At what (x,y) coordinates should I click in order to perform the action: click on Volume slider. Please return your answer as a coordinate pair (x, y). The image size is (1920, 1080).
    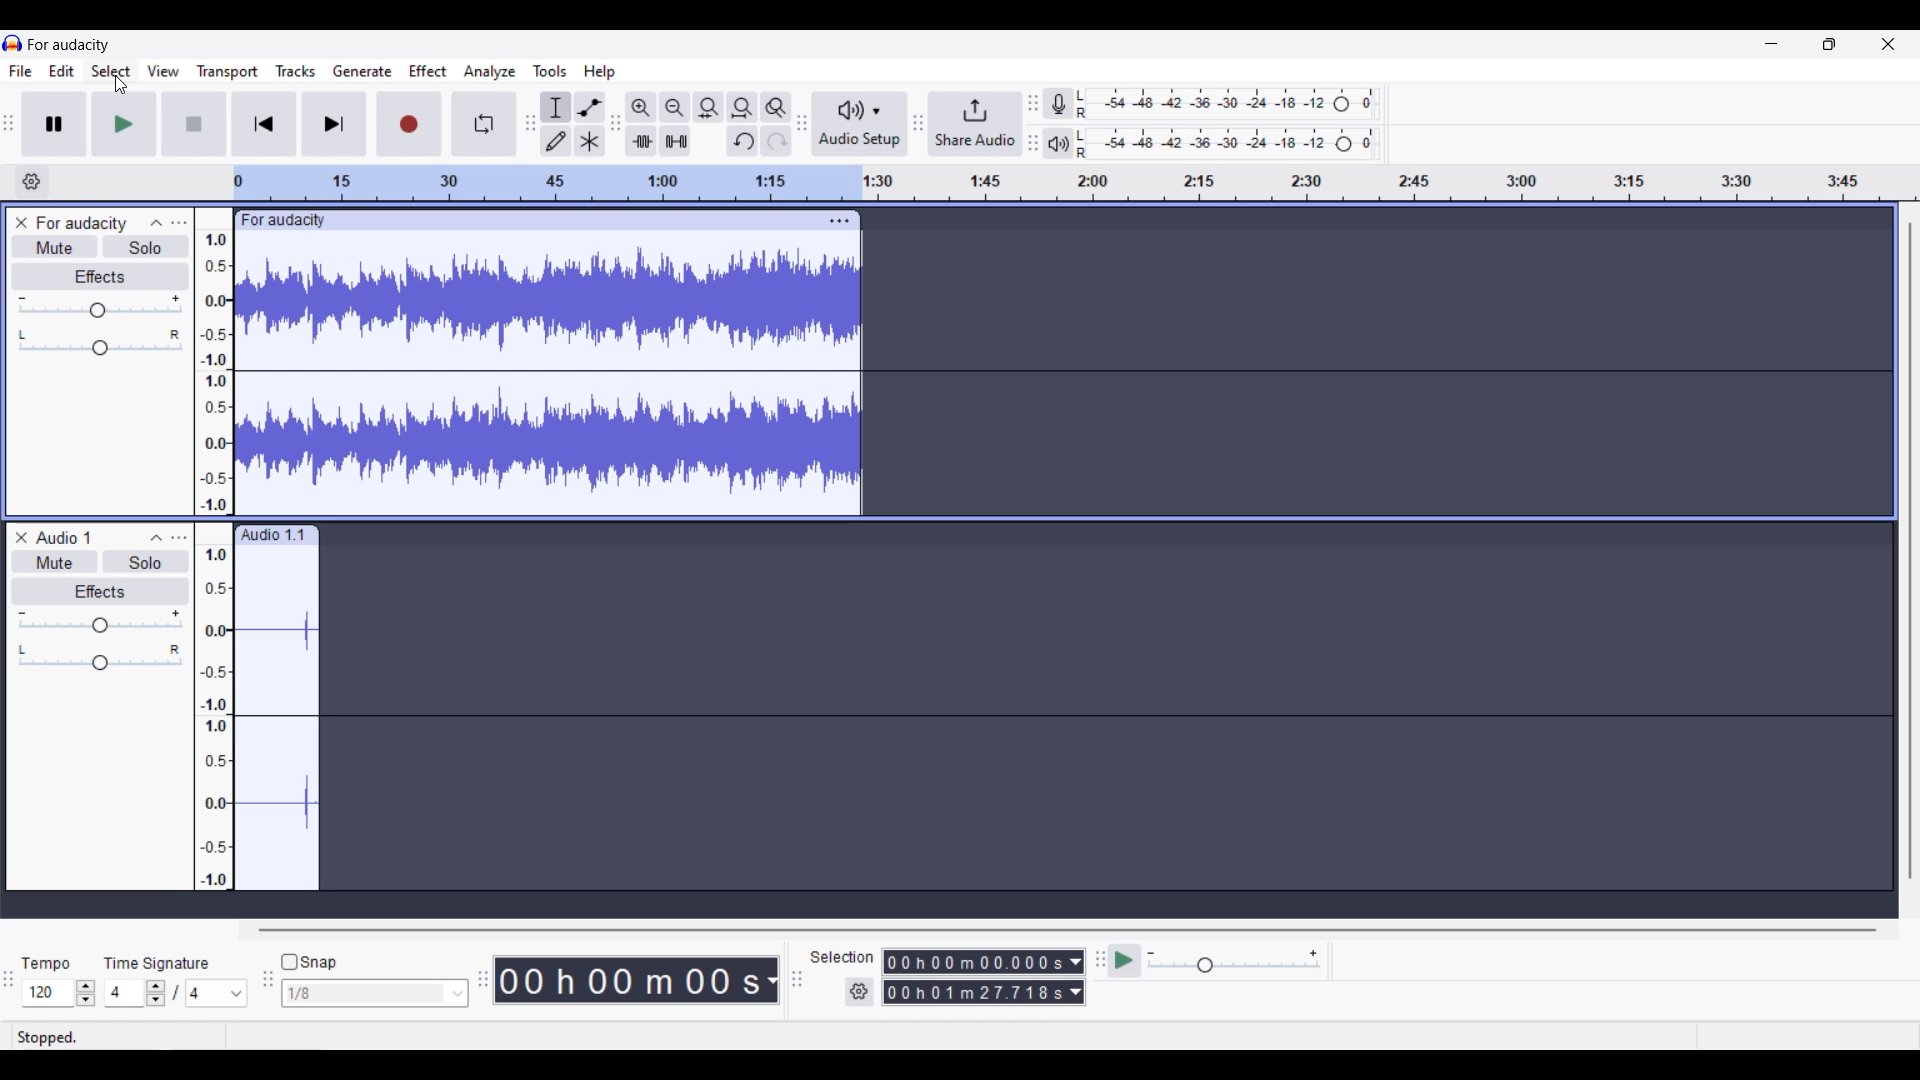
    Looking at the image, I should click on (100, 306).